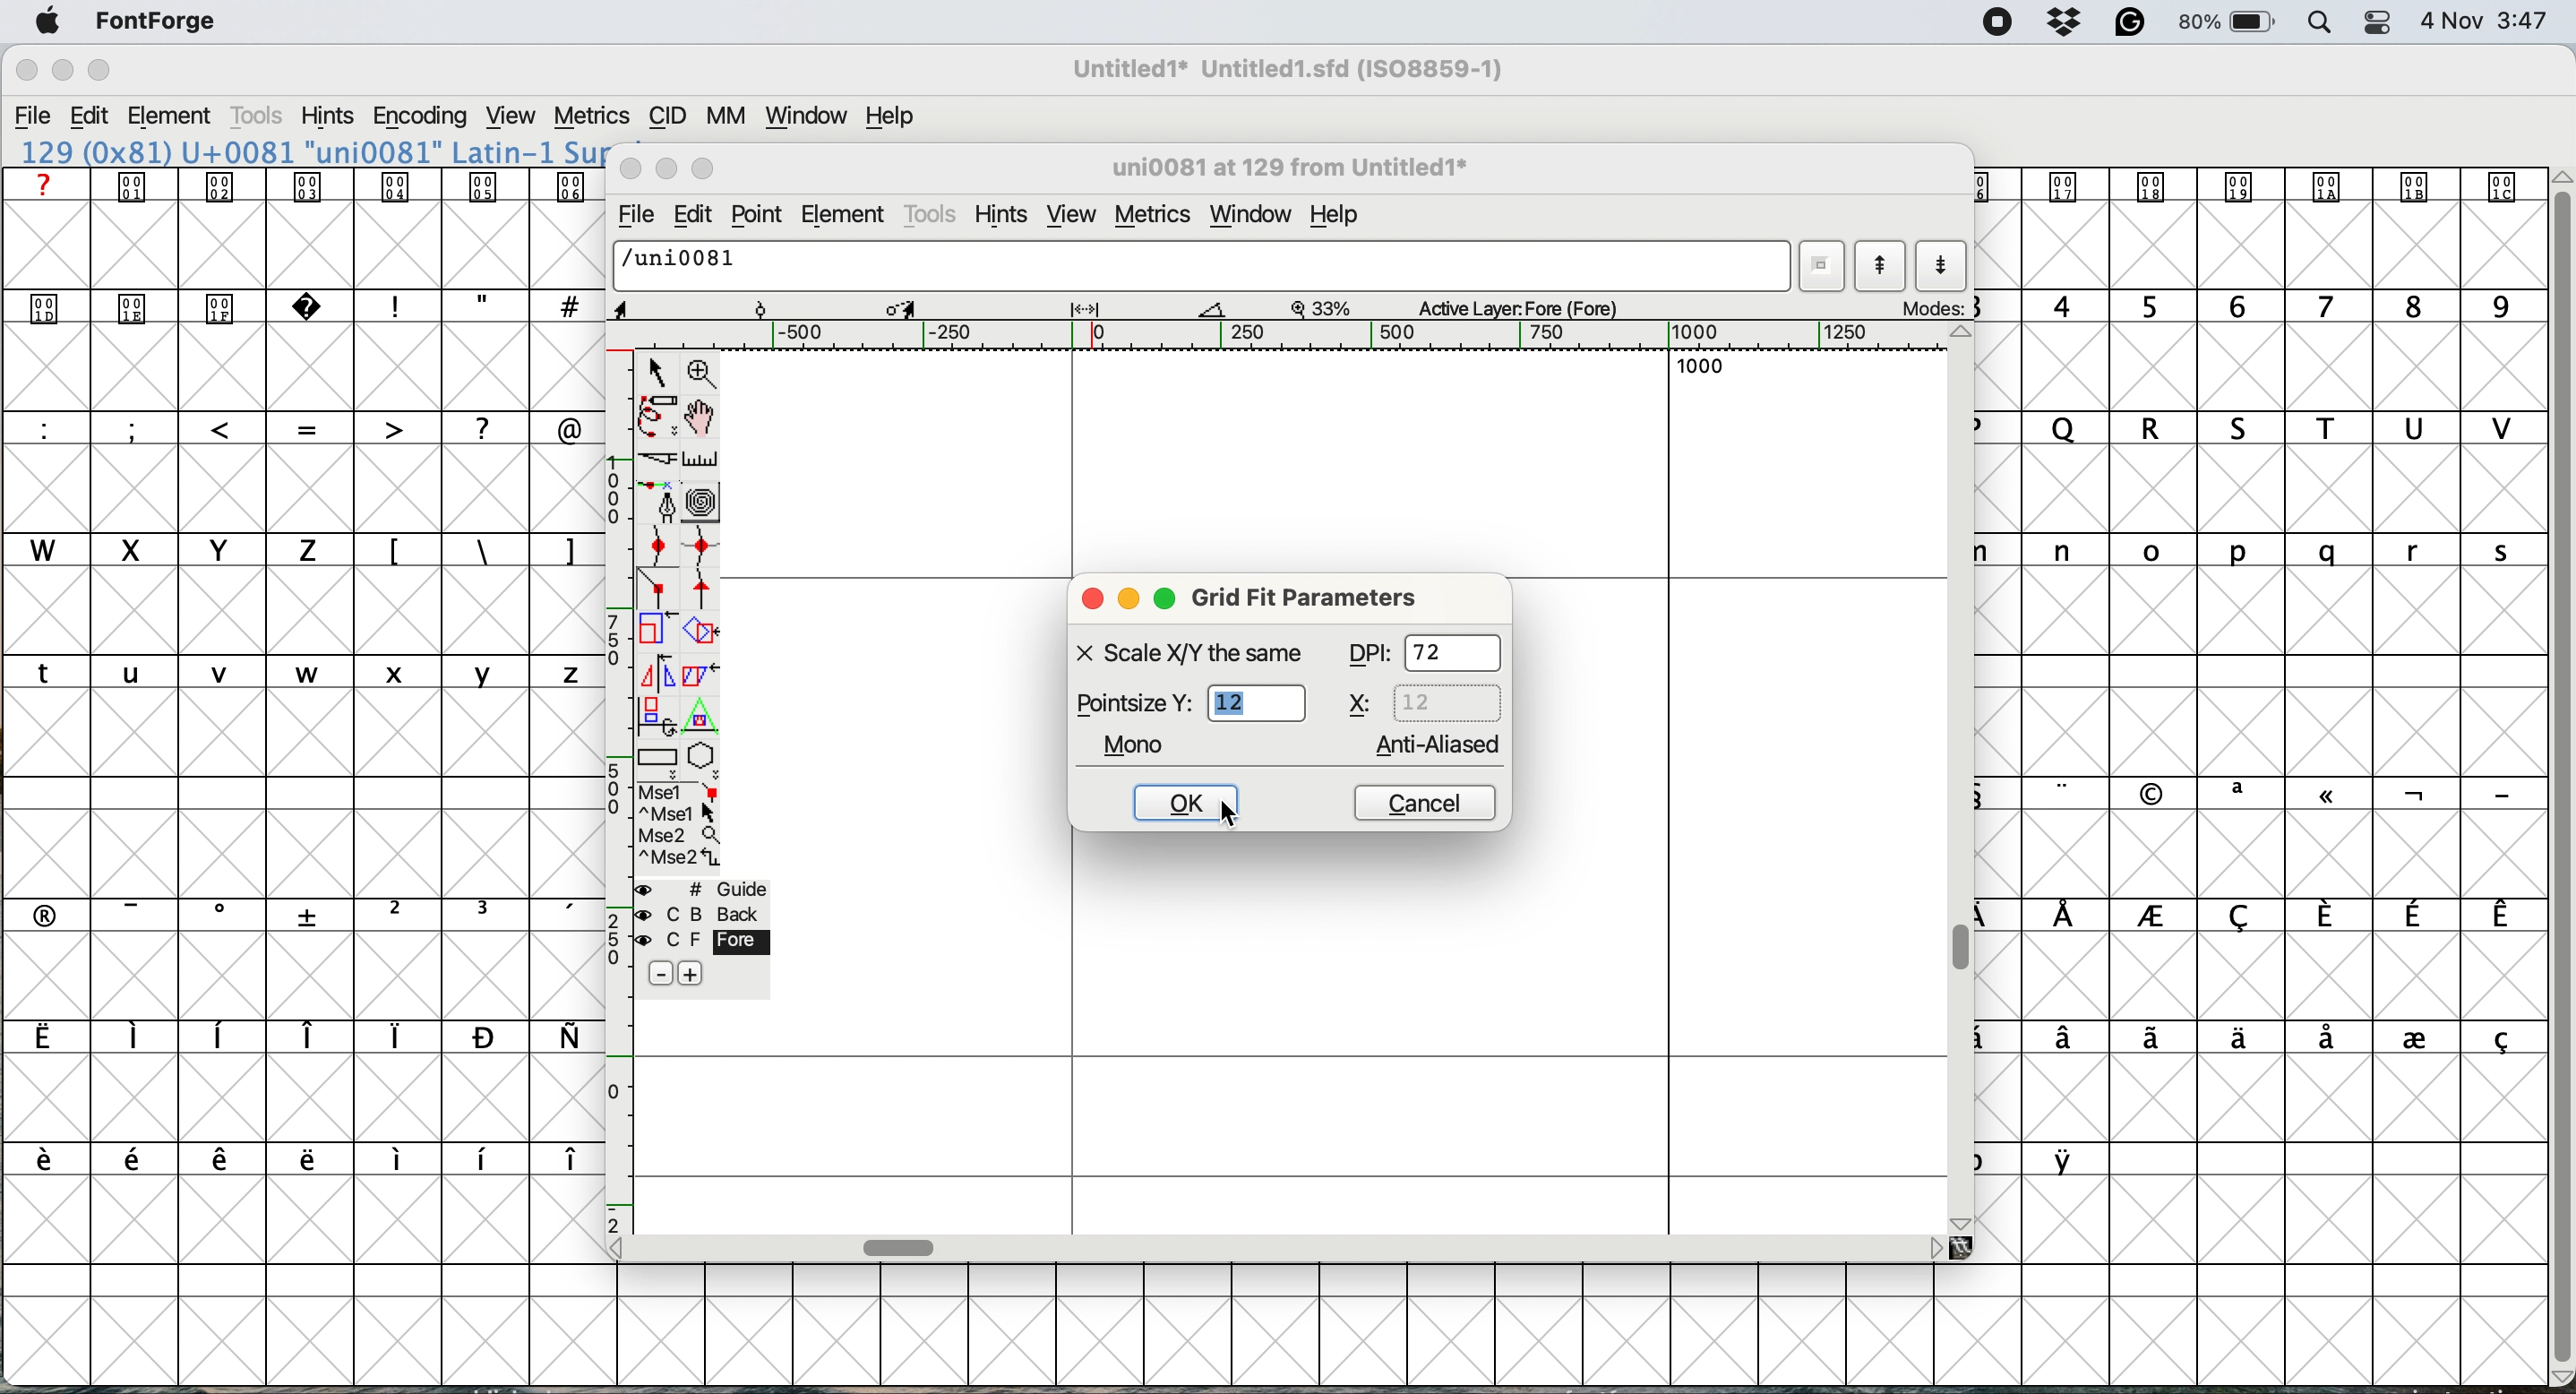 The height and width of the screenshot is (1394, 2576). Describe the element at coordinates (328, 117) in the screenshot. I see `Hints` at that location.